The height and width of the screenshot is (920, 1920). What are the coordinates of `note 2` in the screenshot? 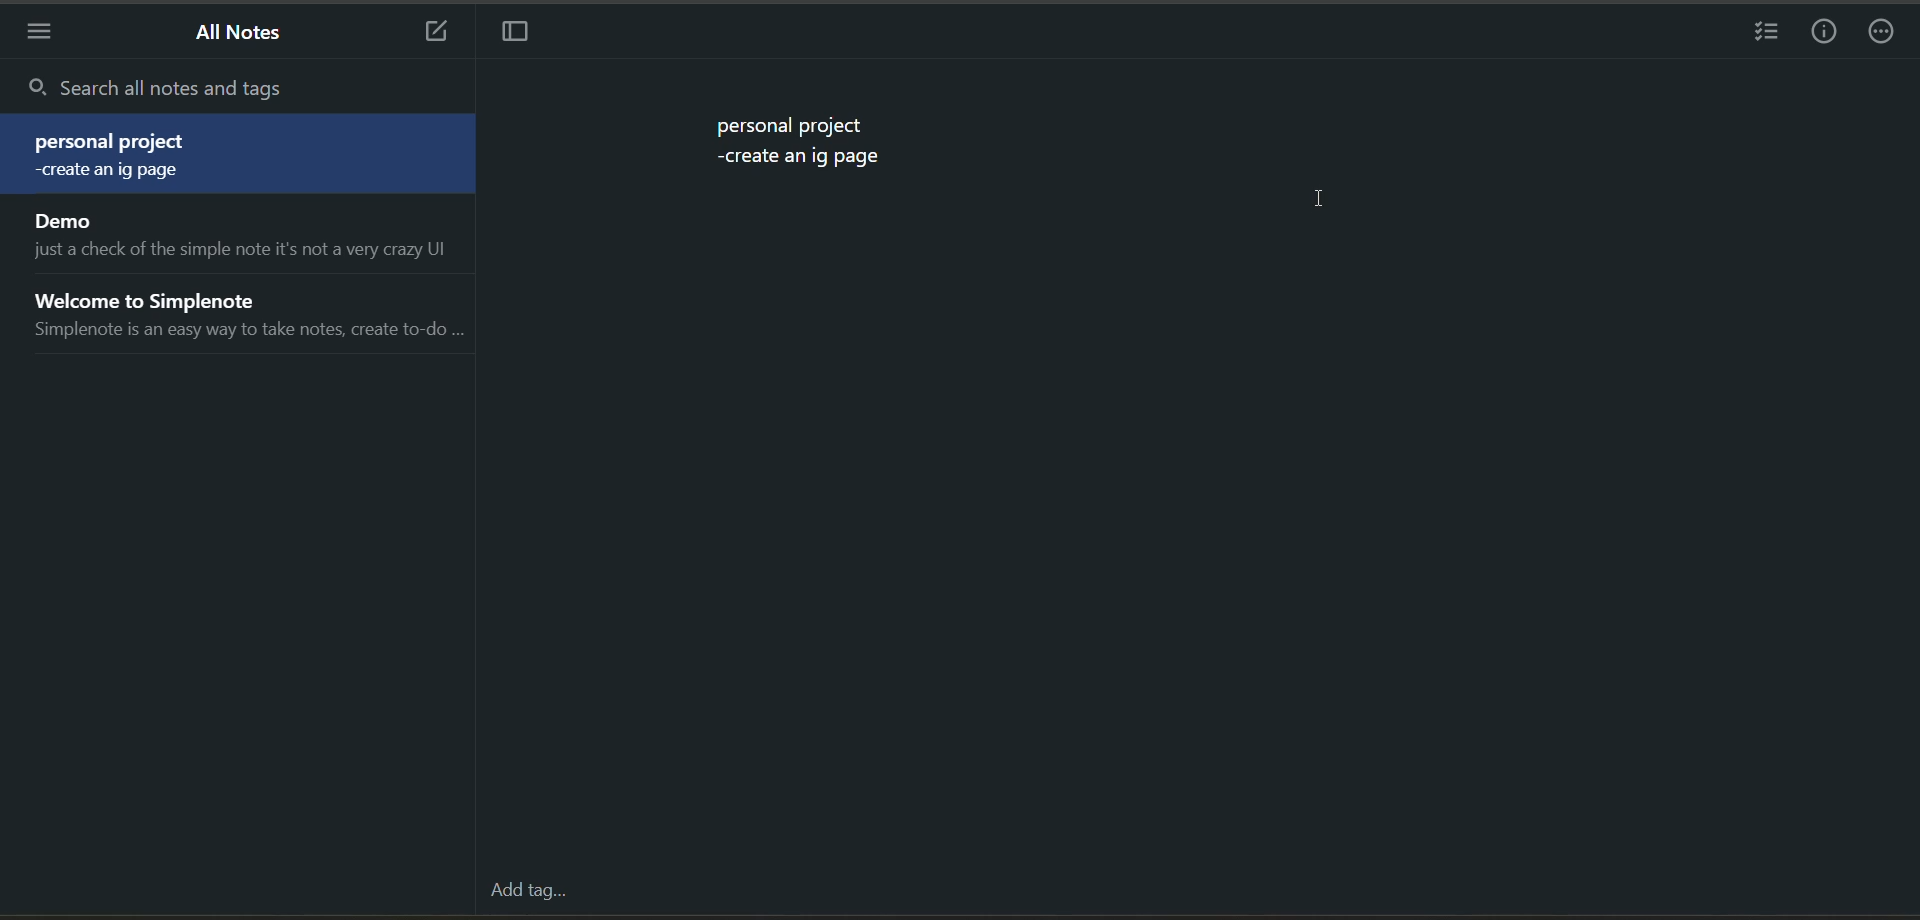 It's located at (244, 235).